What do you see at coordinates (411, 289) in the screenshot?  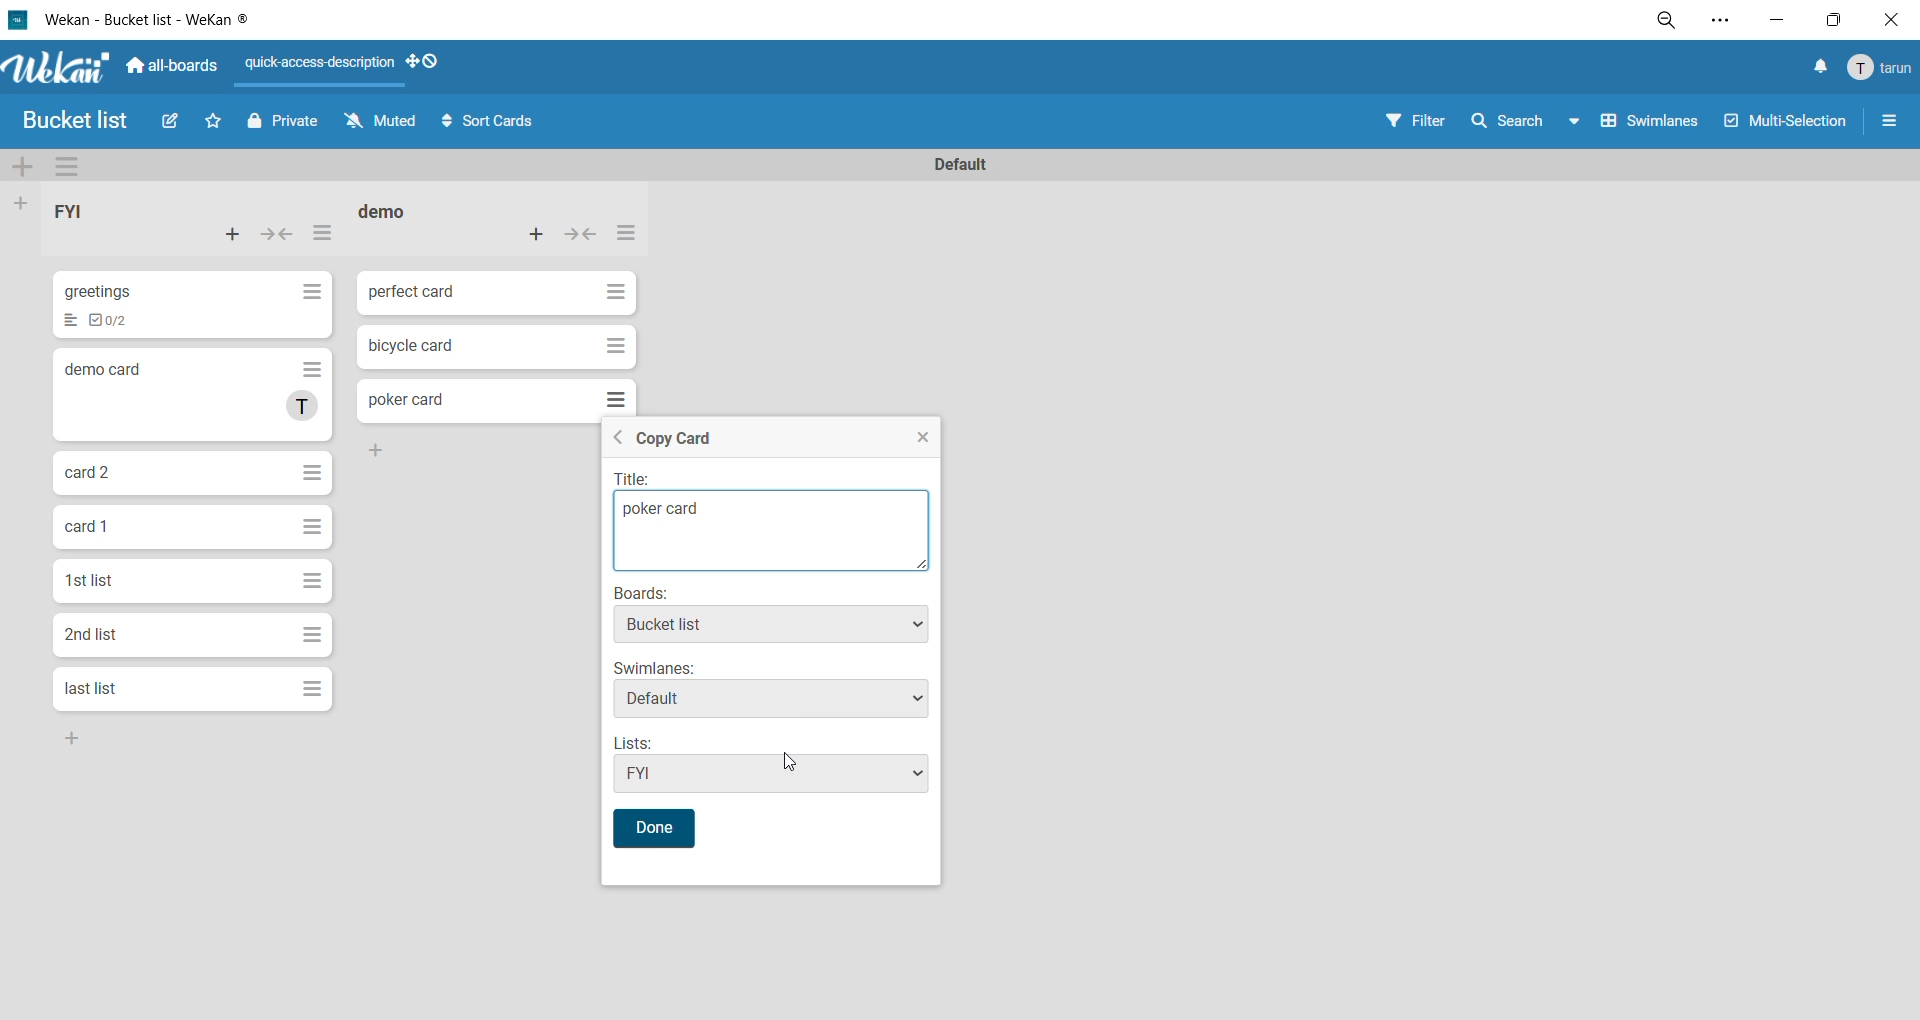 I see `perfect card` at bounding box center [411, 289].